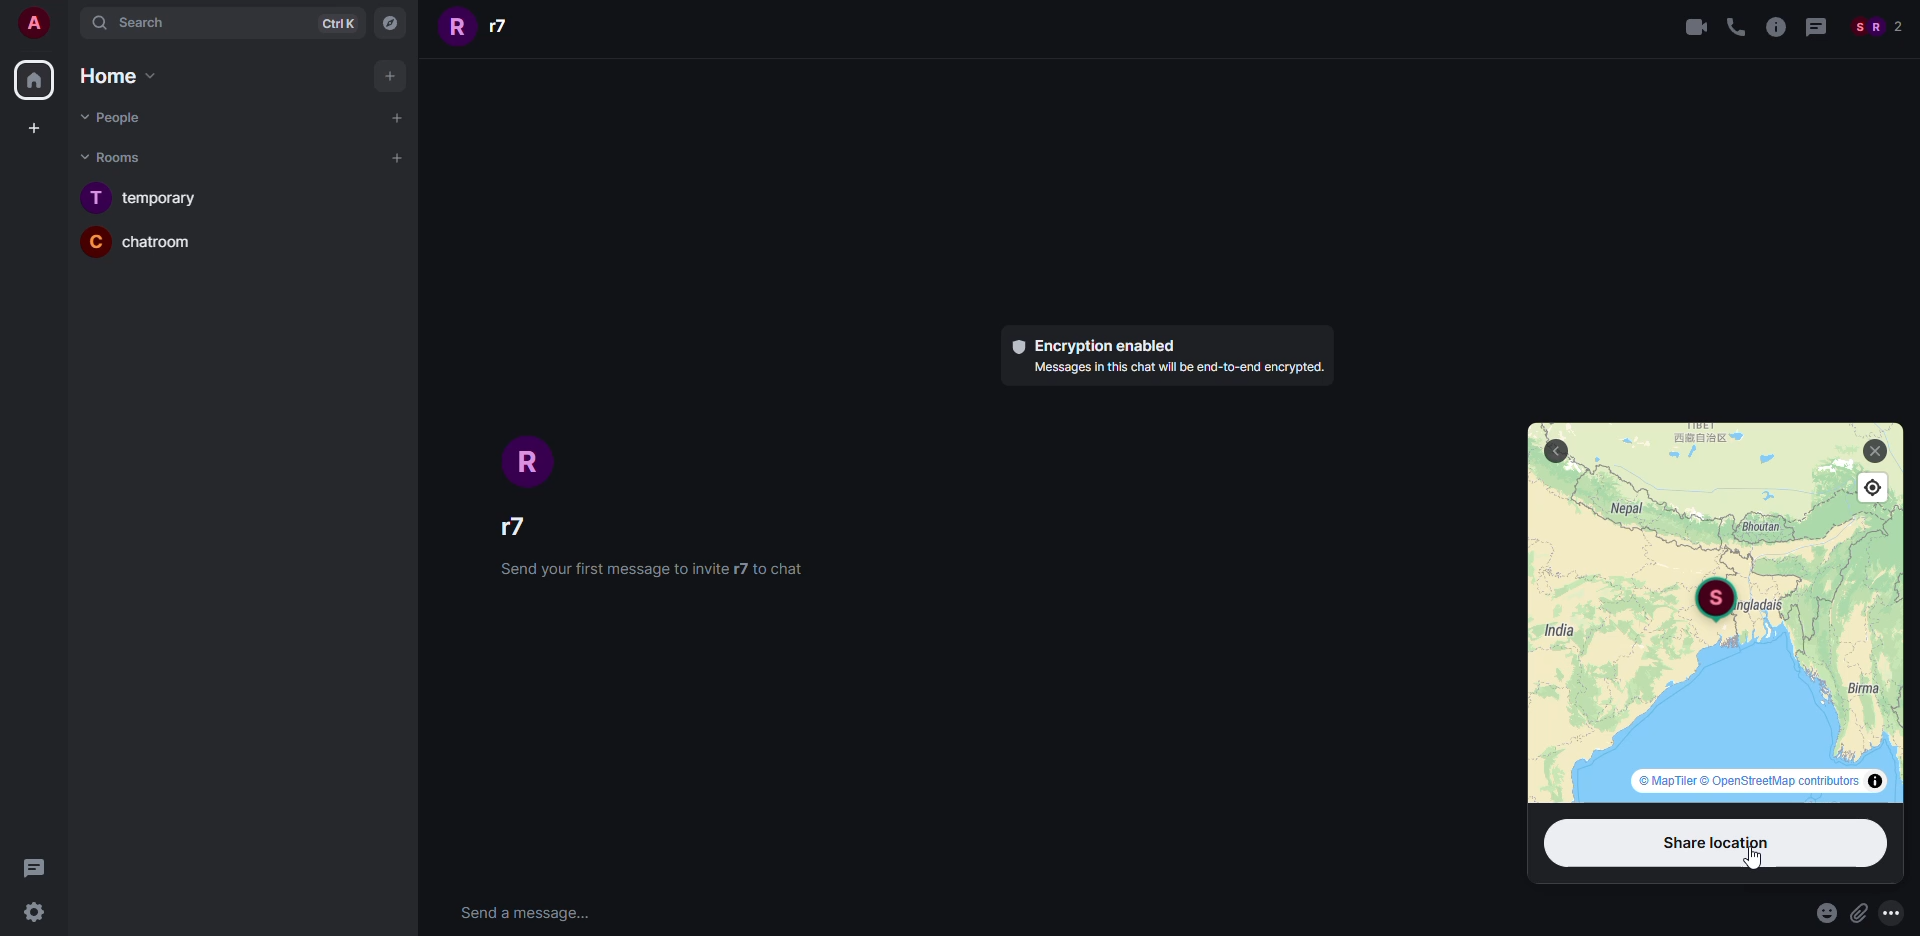 This screenshot has width=1920, height=936. I want to click on r7, so click(483, 27).